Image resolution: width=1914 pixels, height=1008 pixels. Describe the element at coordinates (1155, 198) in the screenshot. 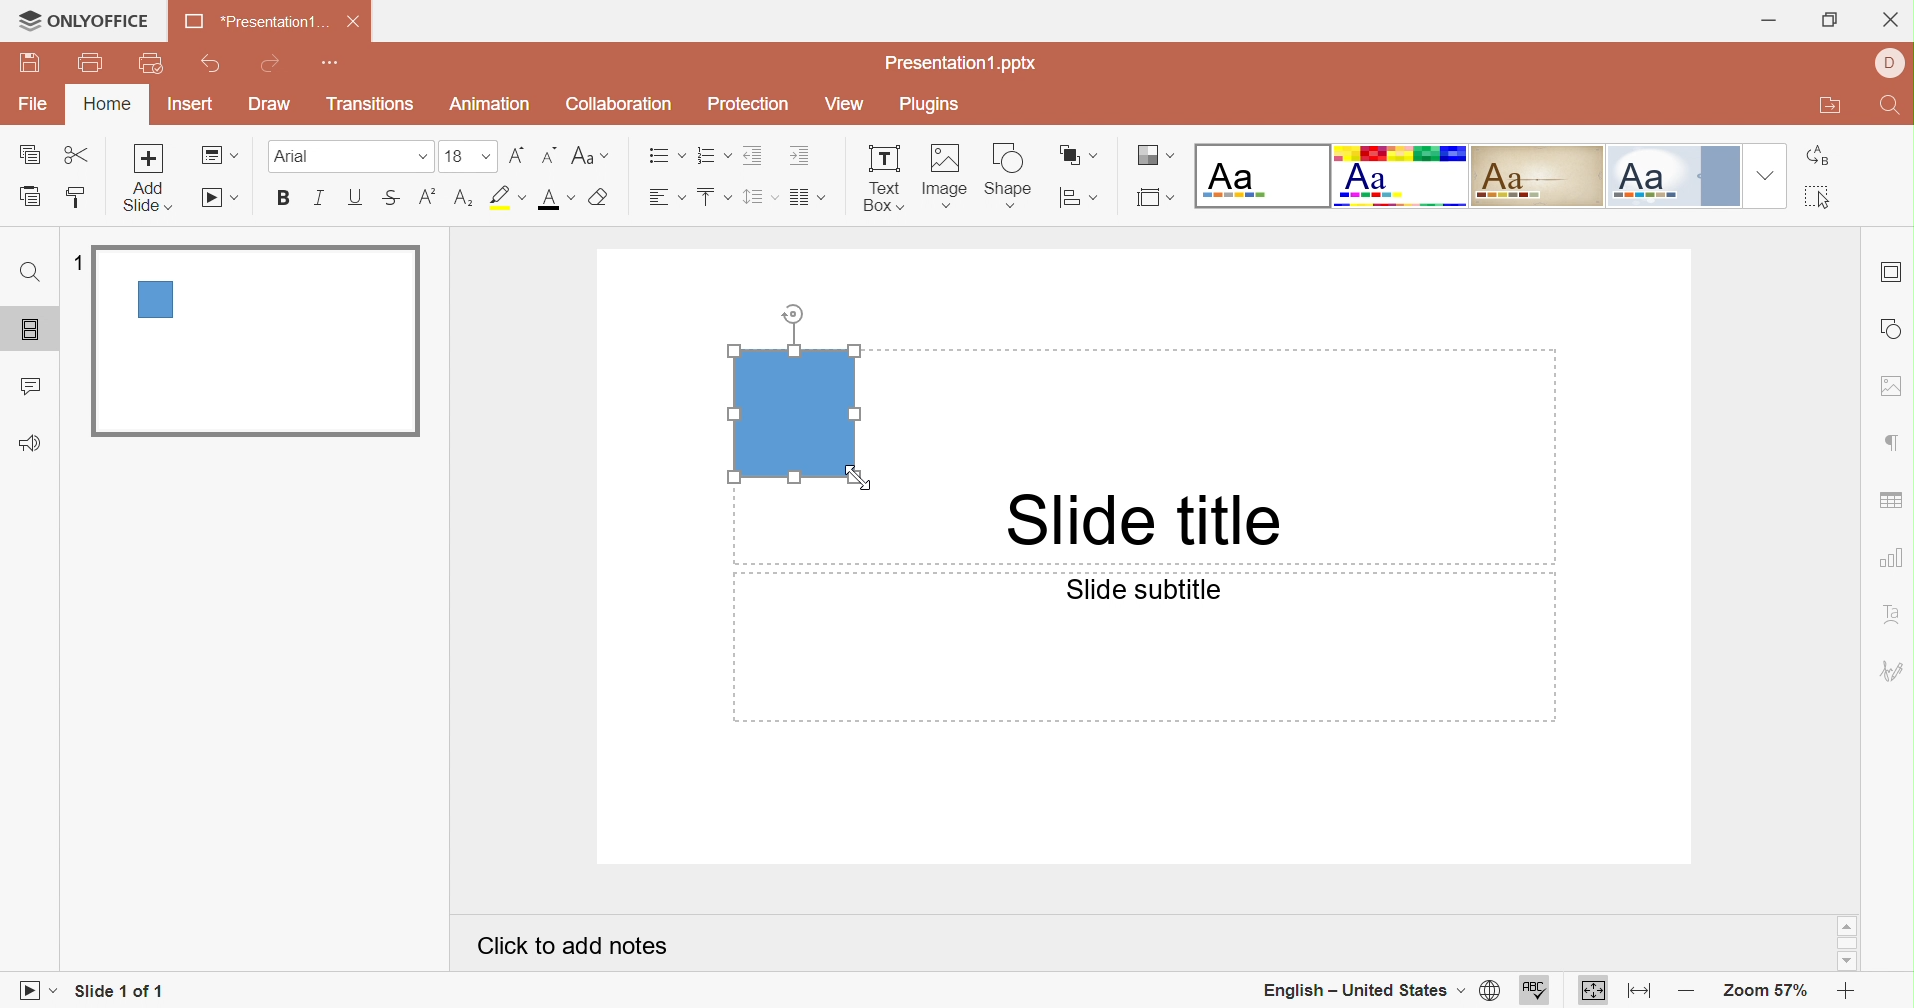

I see `Change slide size` at that location.